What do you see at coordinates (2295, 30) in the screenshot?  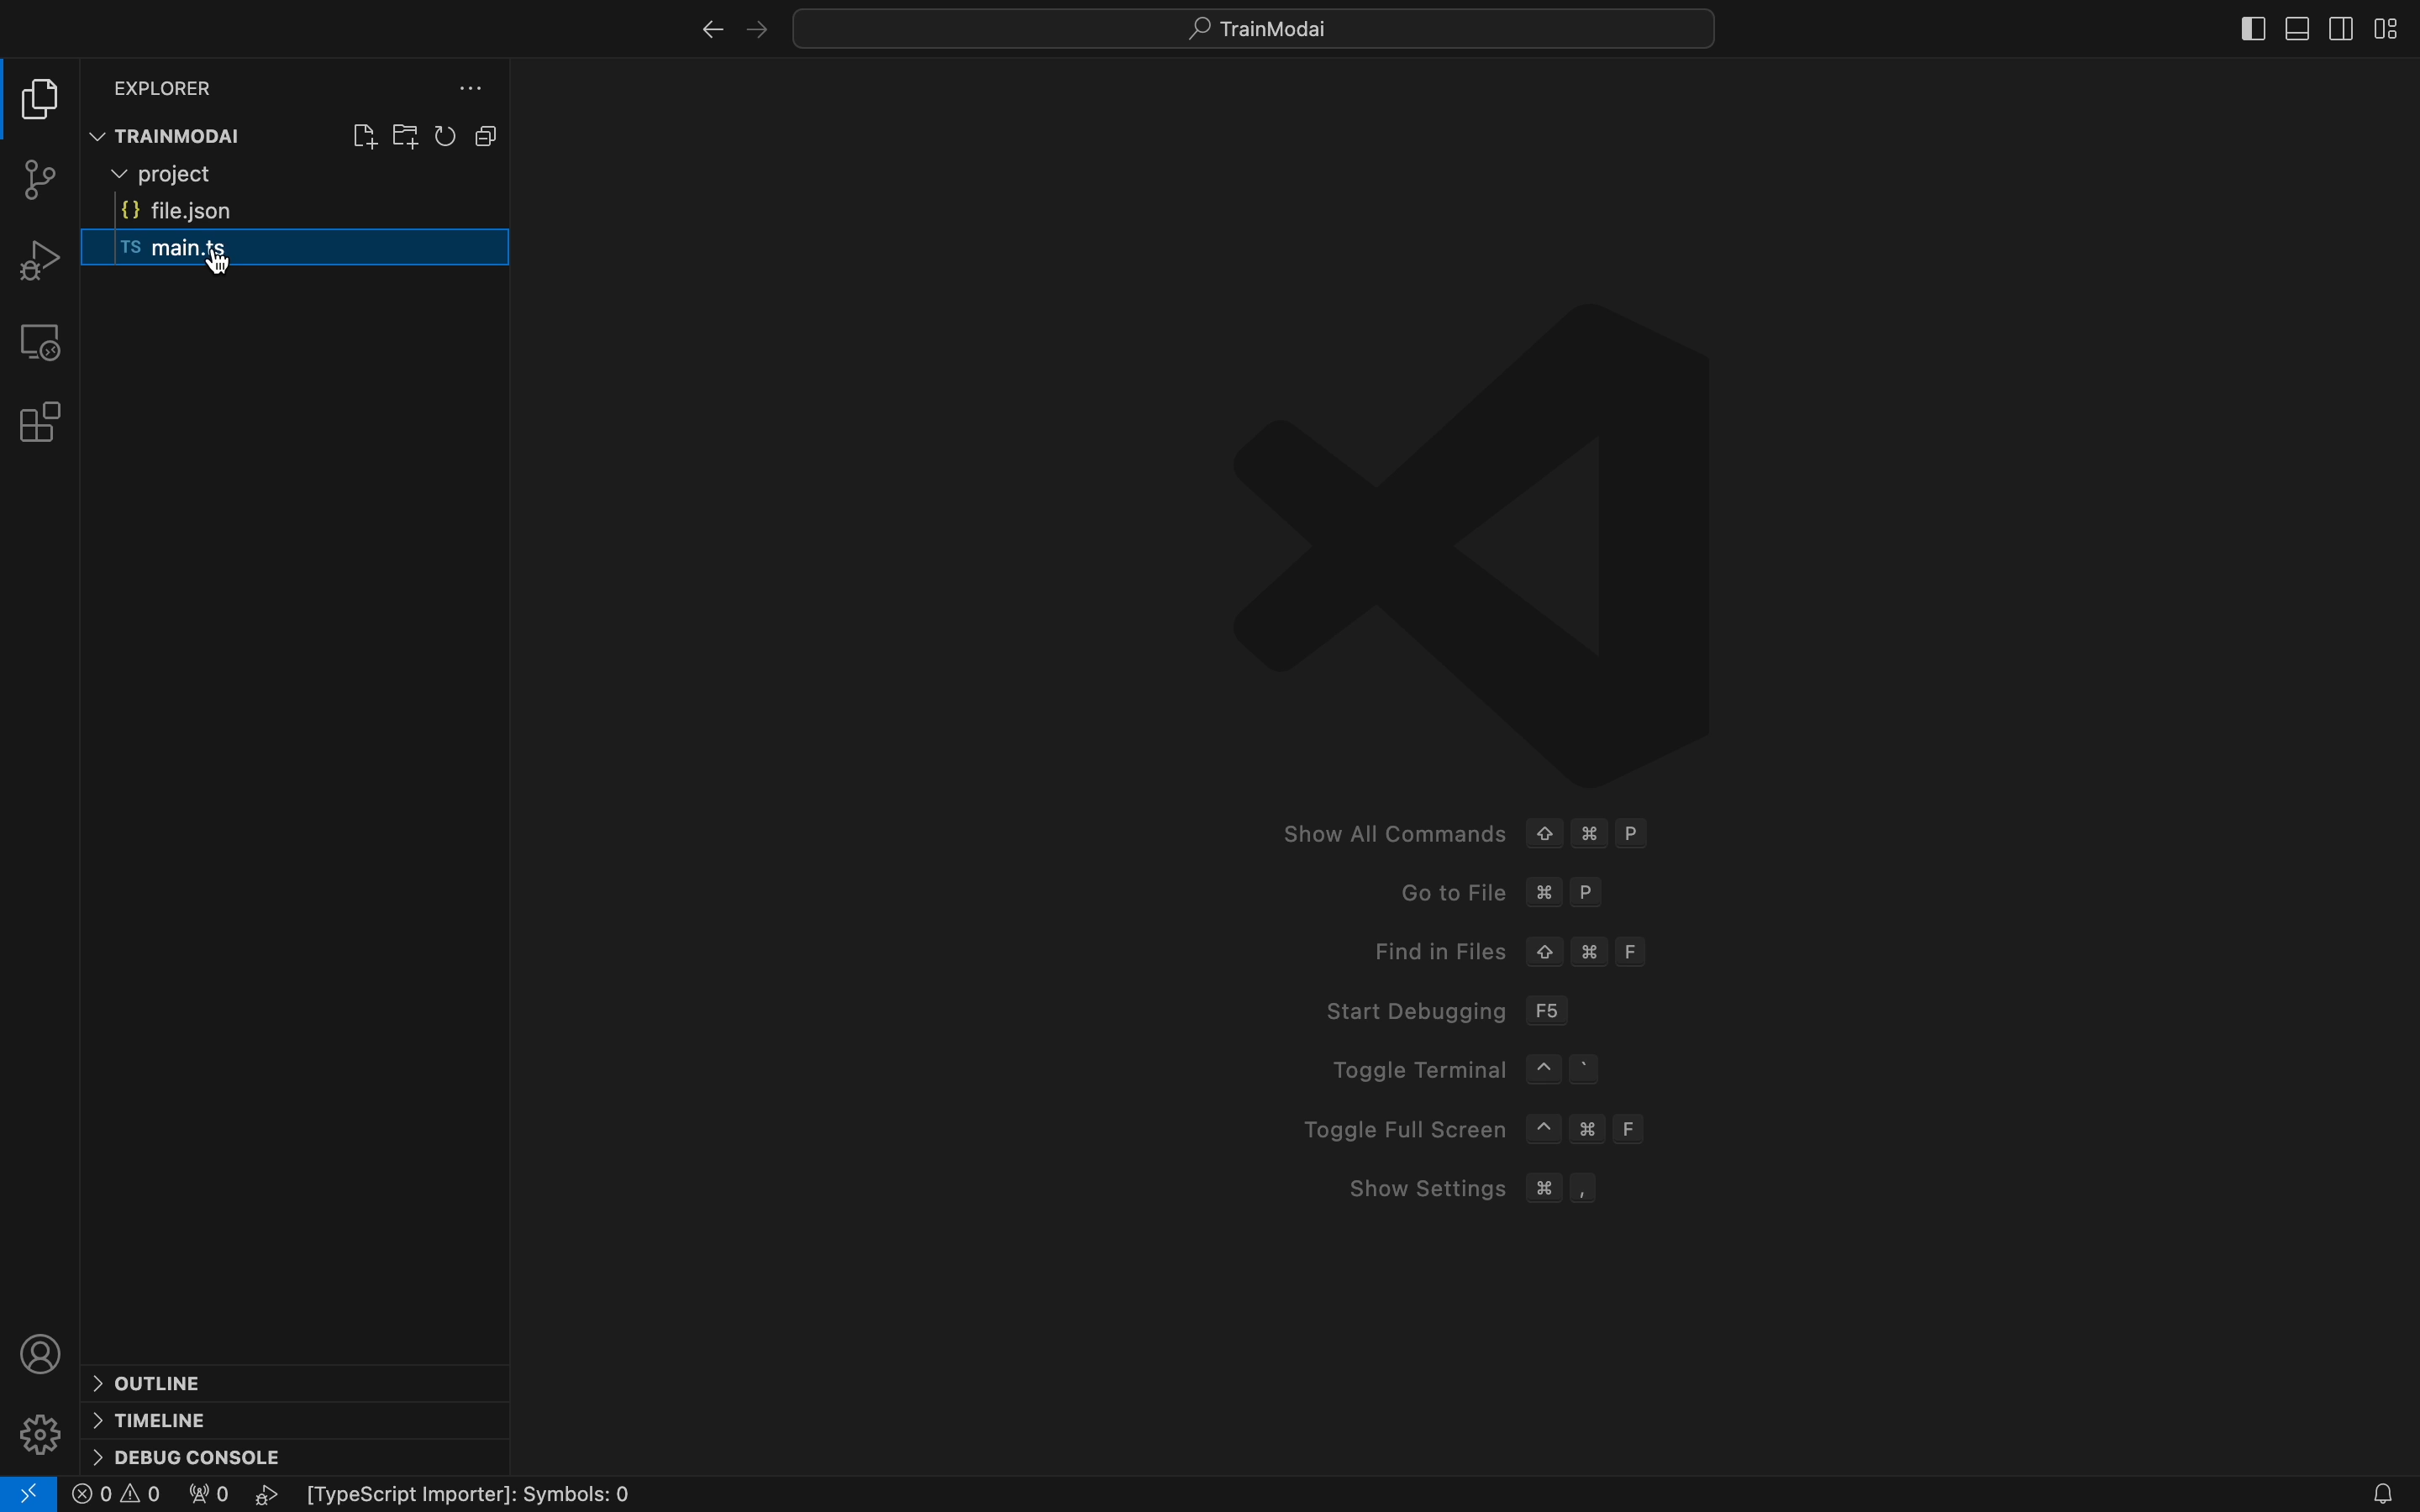 I see `toggle primary` at bounding box center [2295, 30].